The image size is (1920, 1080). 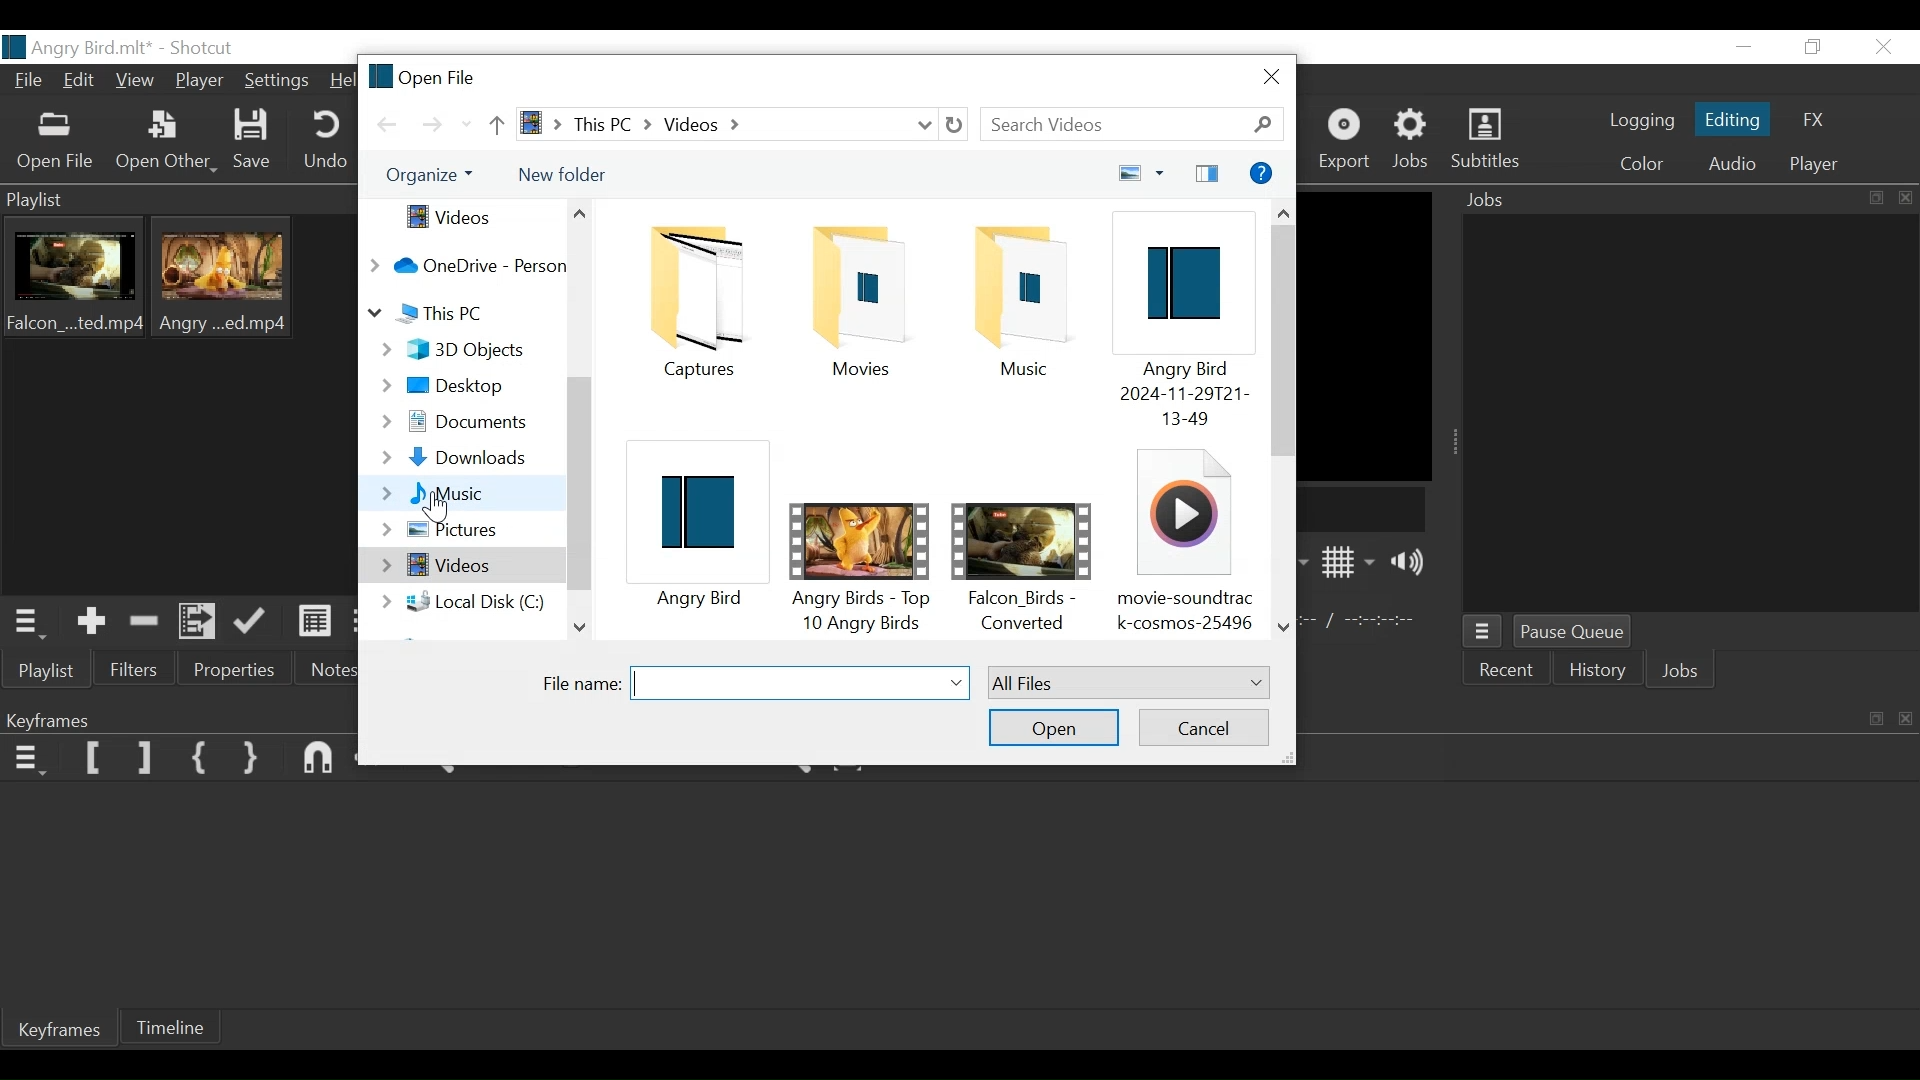 I want to click on Keyframe menu, so click(x=26, y=761).